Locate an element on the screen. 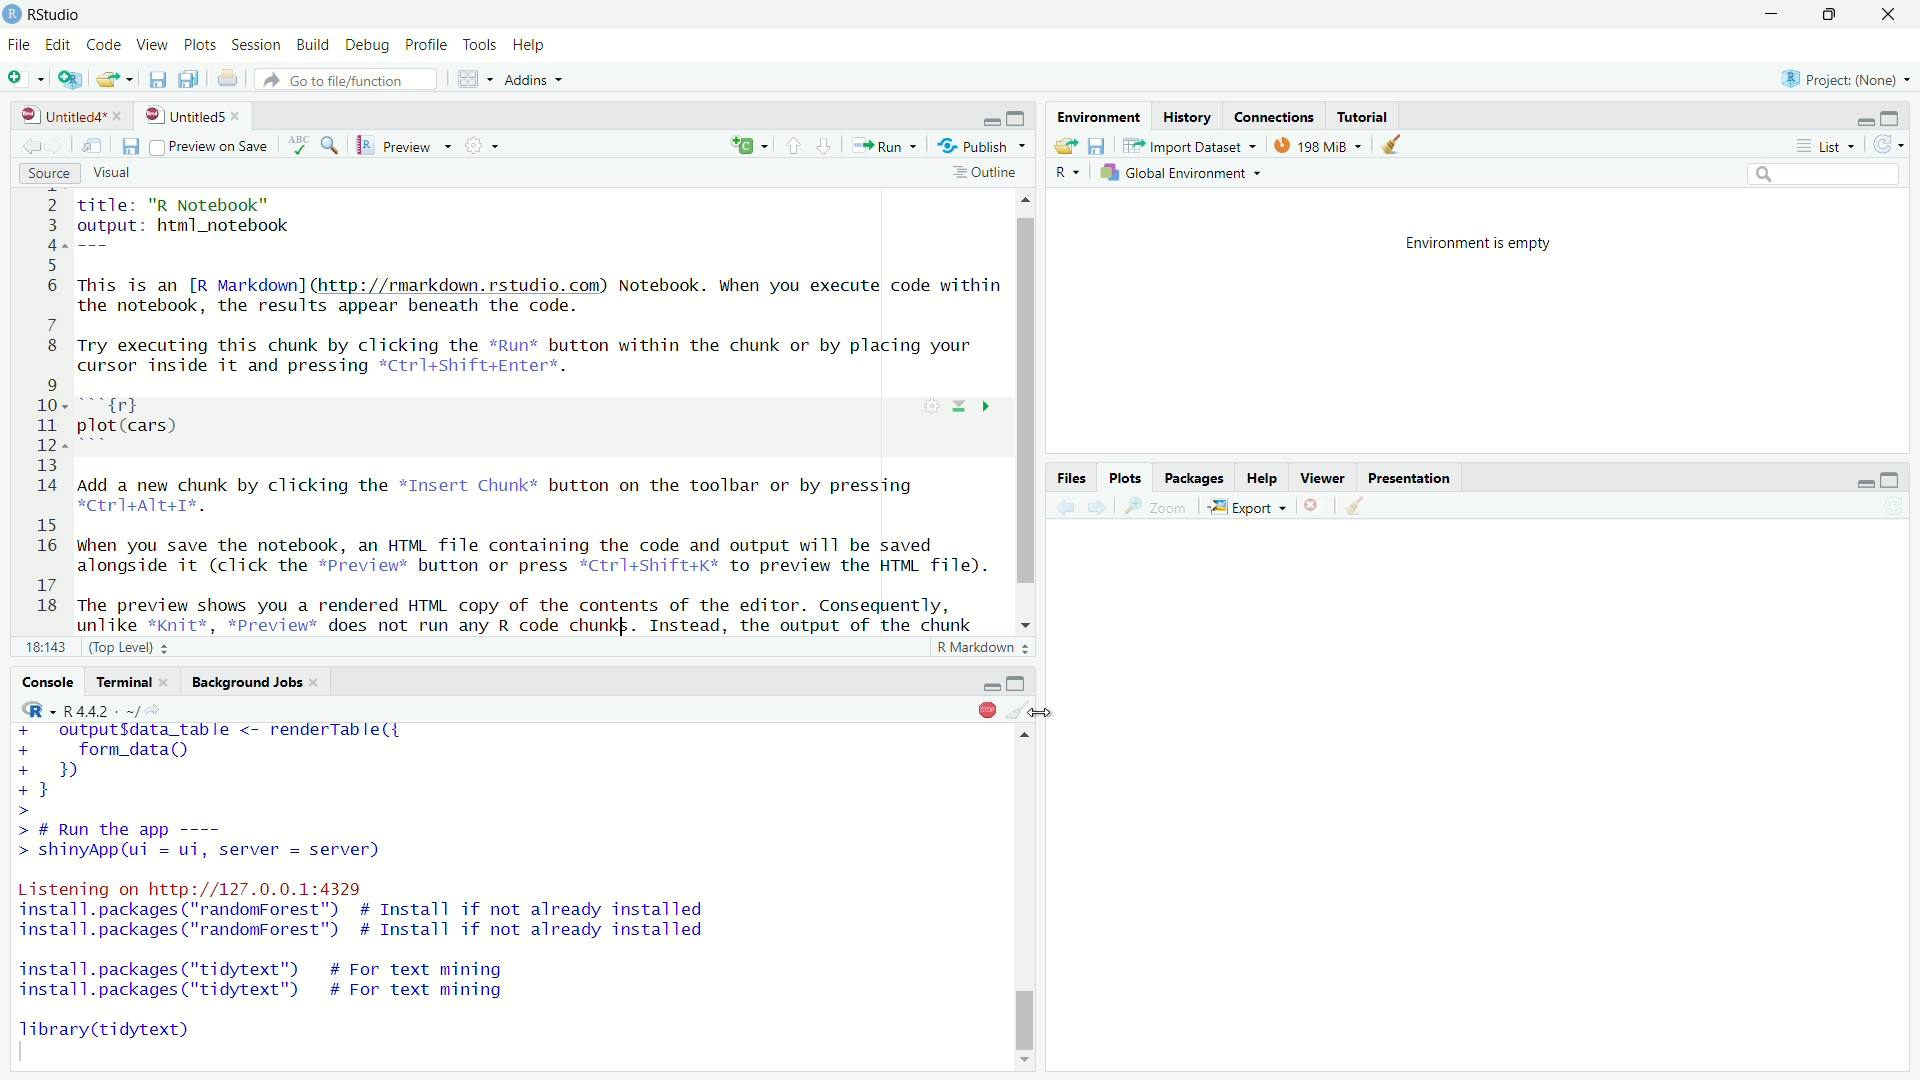 The height and width of the screenshot is (1080, 1920). vertical scrollbar is located at coordinates (1024, 1019).